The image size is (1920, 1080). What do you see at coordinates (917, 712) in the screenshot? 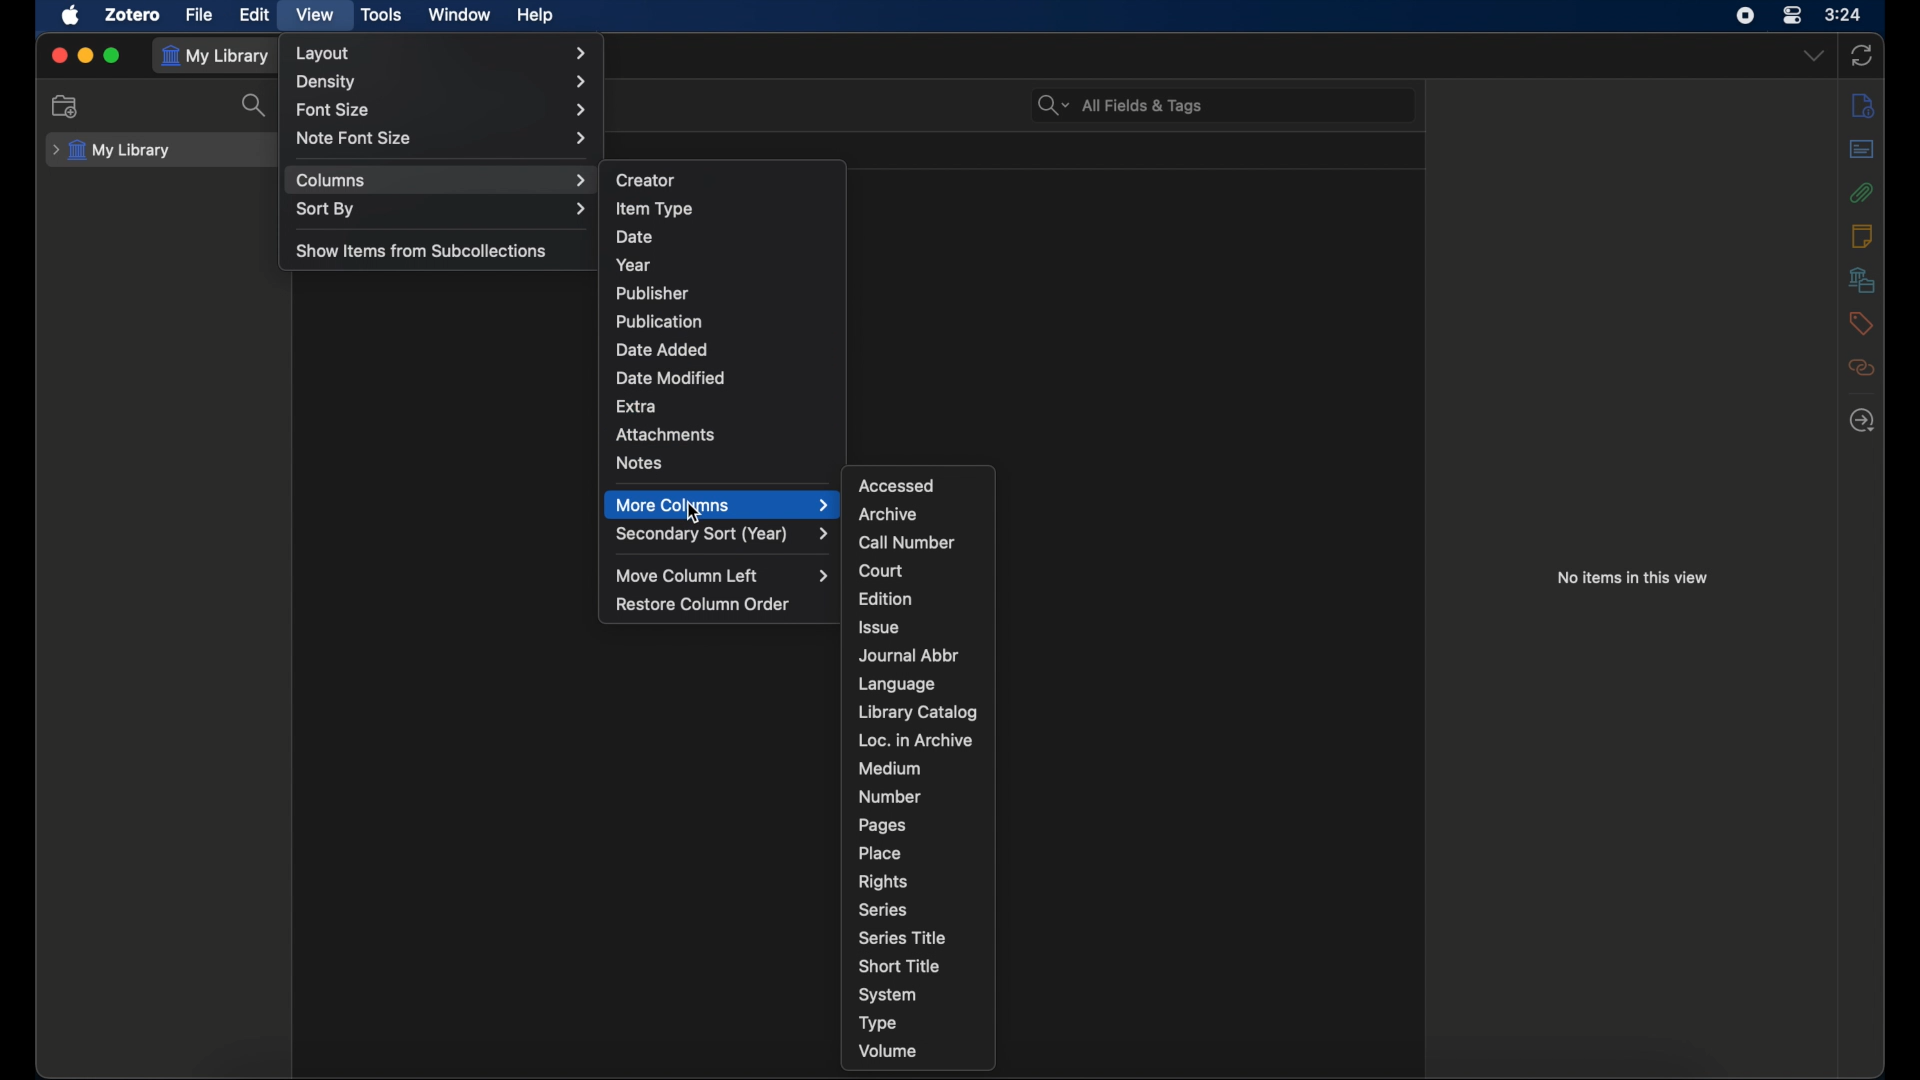
I see `library catalog` at bounding box center [917, 712].